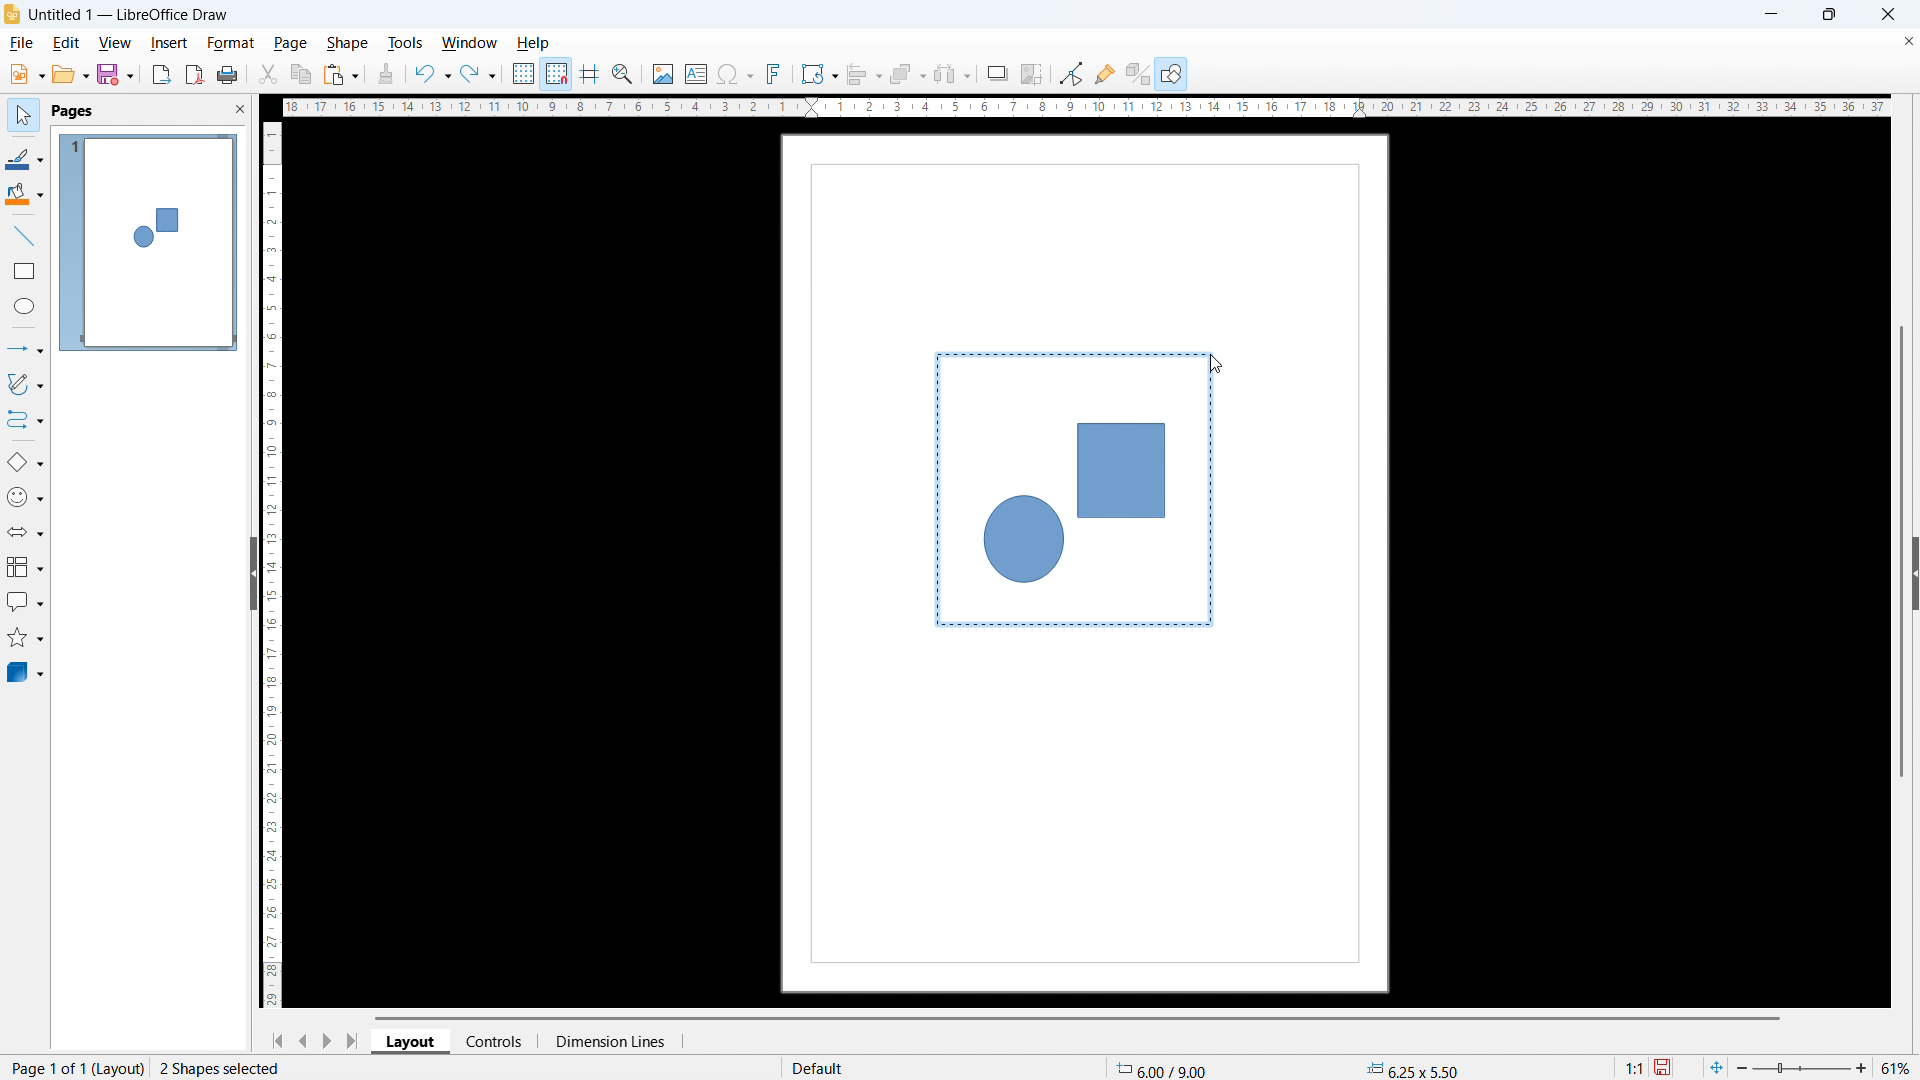  I want to click on tools, so click(406, 42).